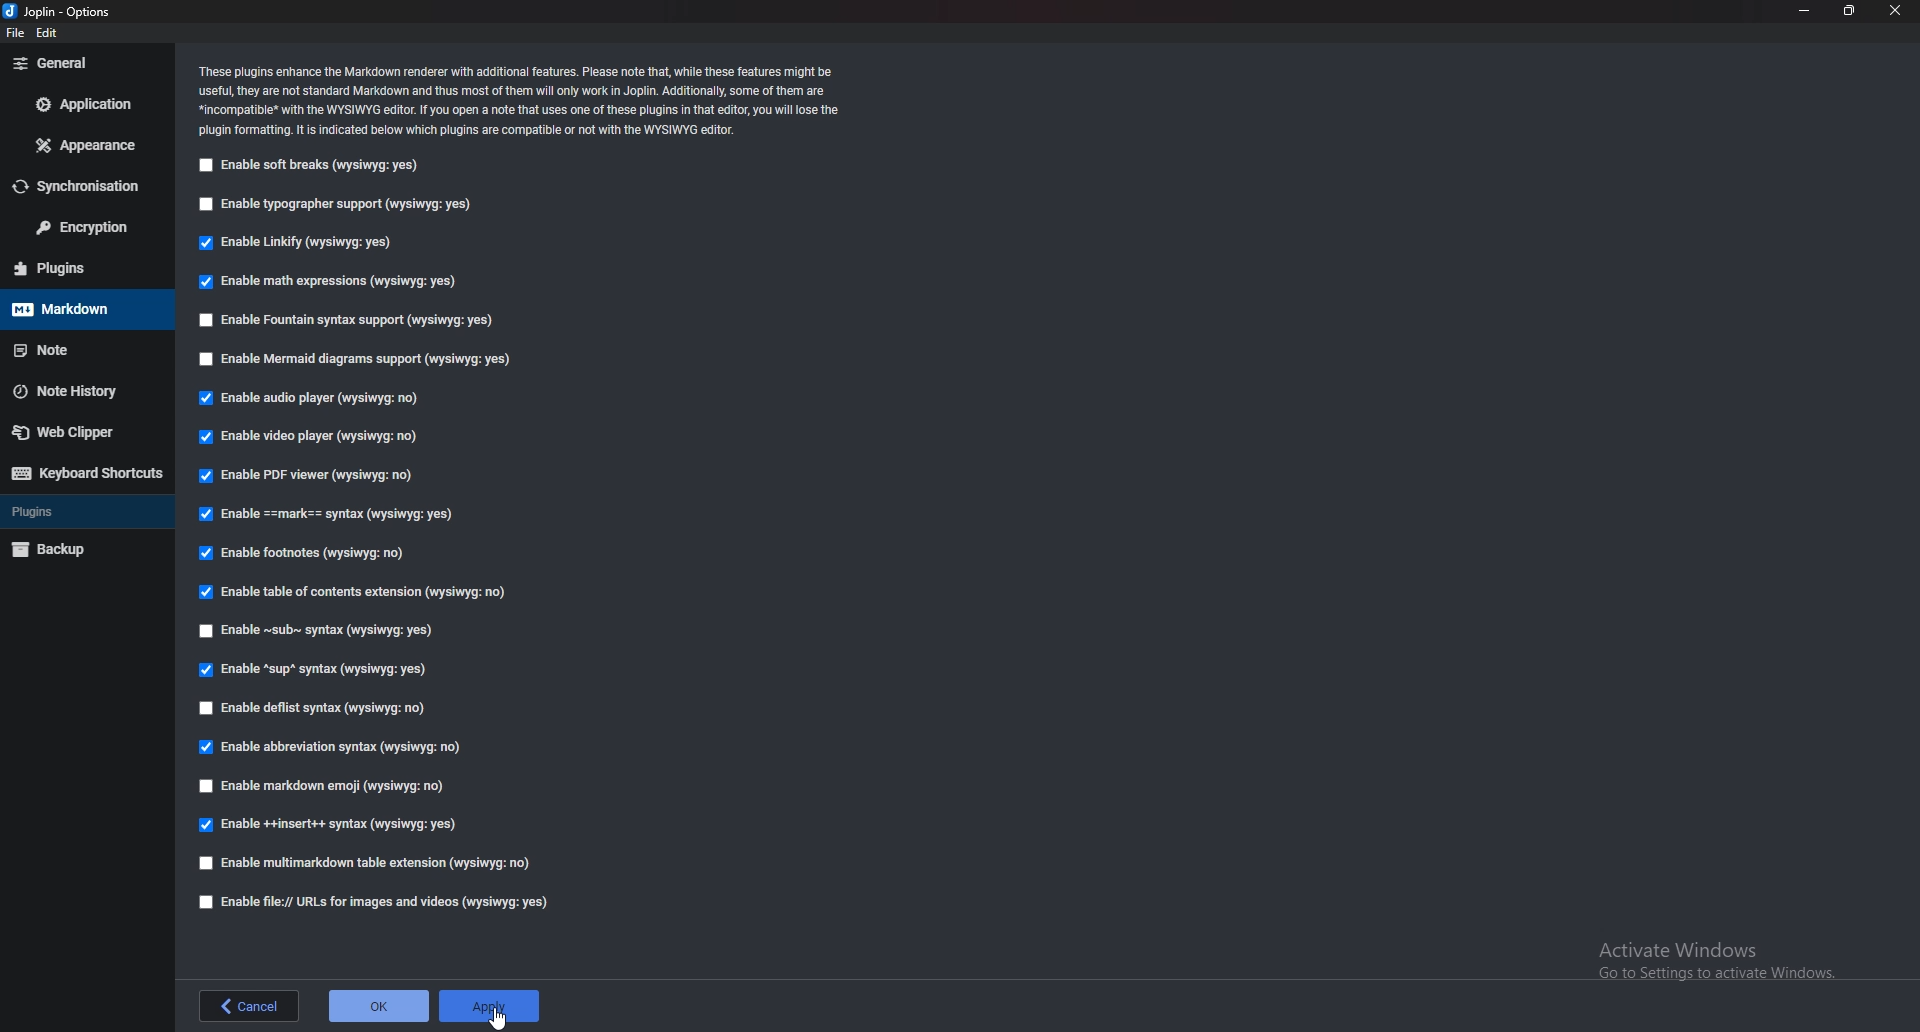 This screenshot has height=1032, width=1920. What do you see at coordinates (86, 185) in the screenshot?
I see `Synchronization` at bounding box center [86, 185].